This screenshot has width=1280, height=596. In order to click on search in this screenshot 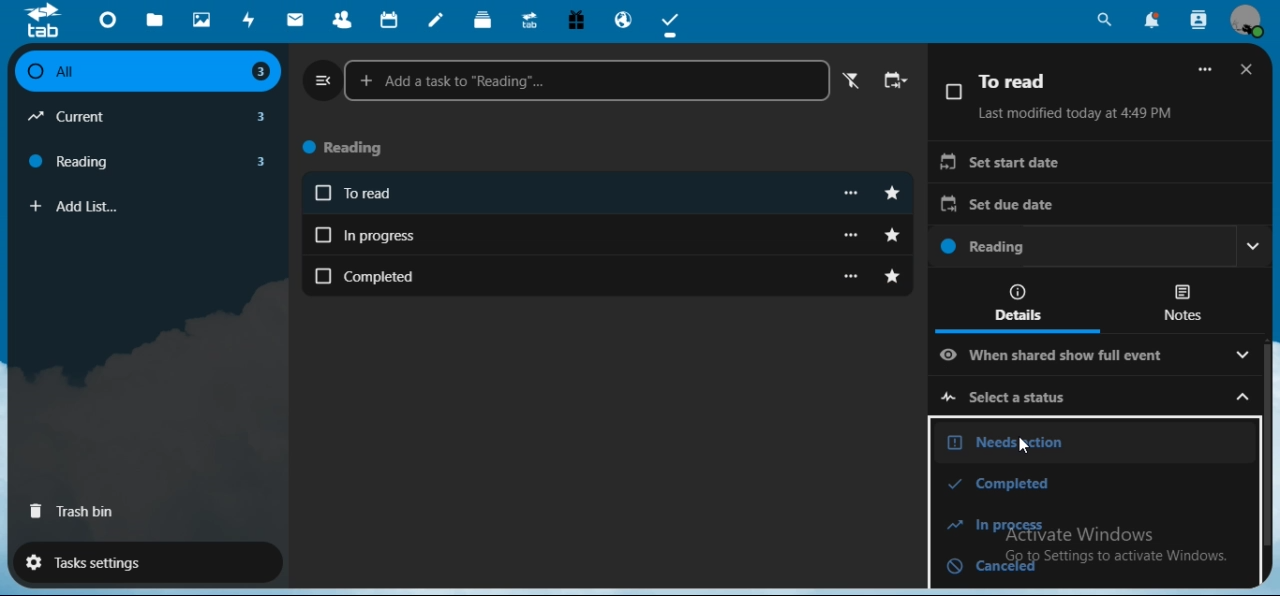, I will do `click(1106, 20)`.